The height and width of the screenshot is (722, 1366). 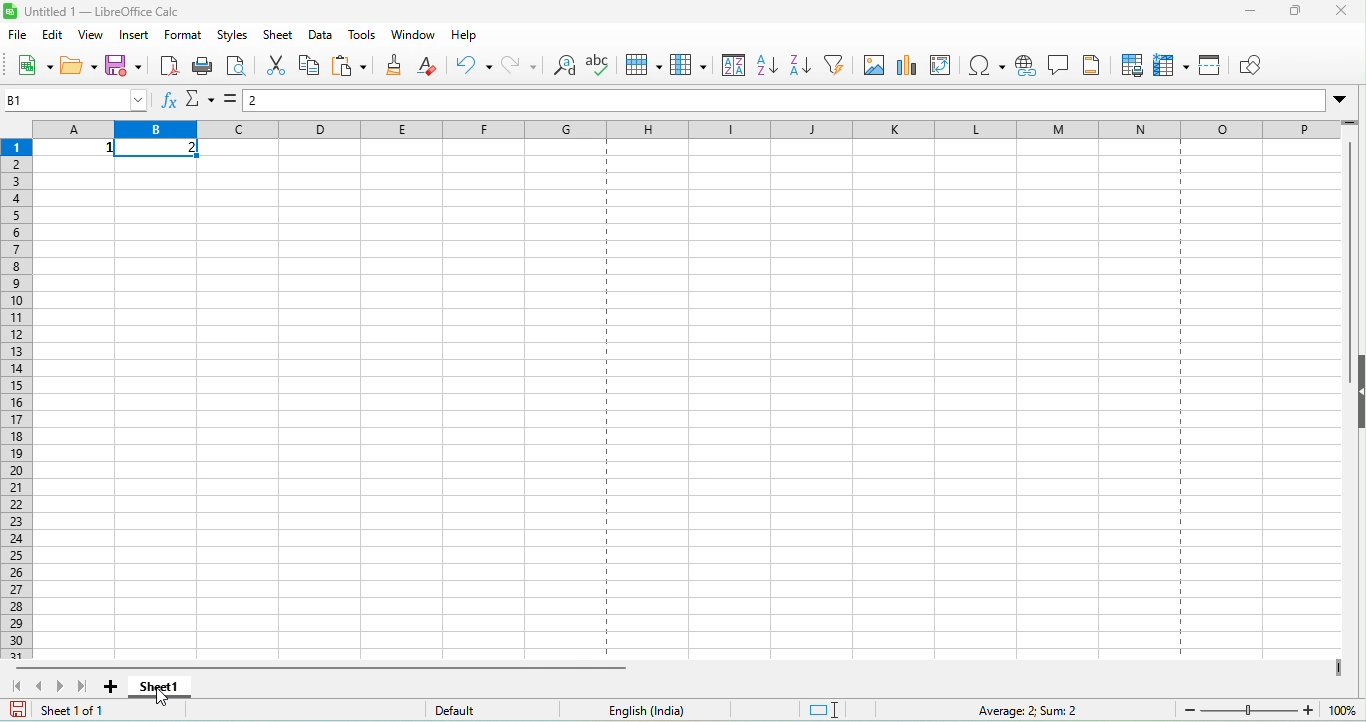 I want to click on image, so click(x=876, y=69).